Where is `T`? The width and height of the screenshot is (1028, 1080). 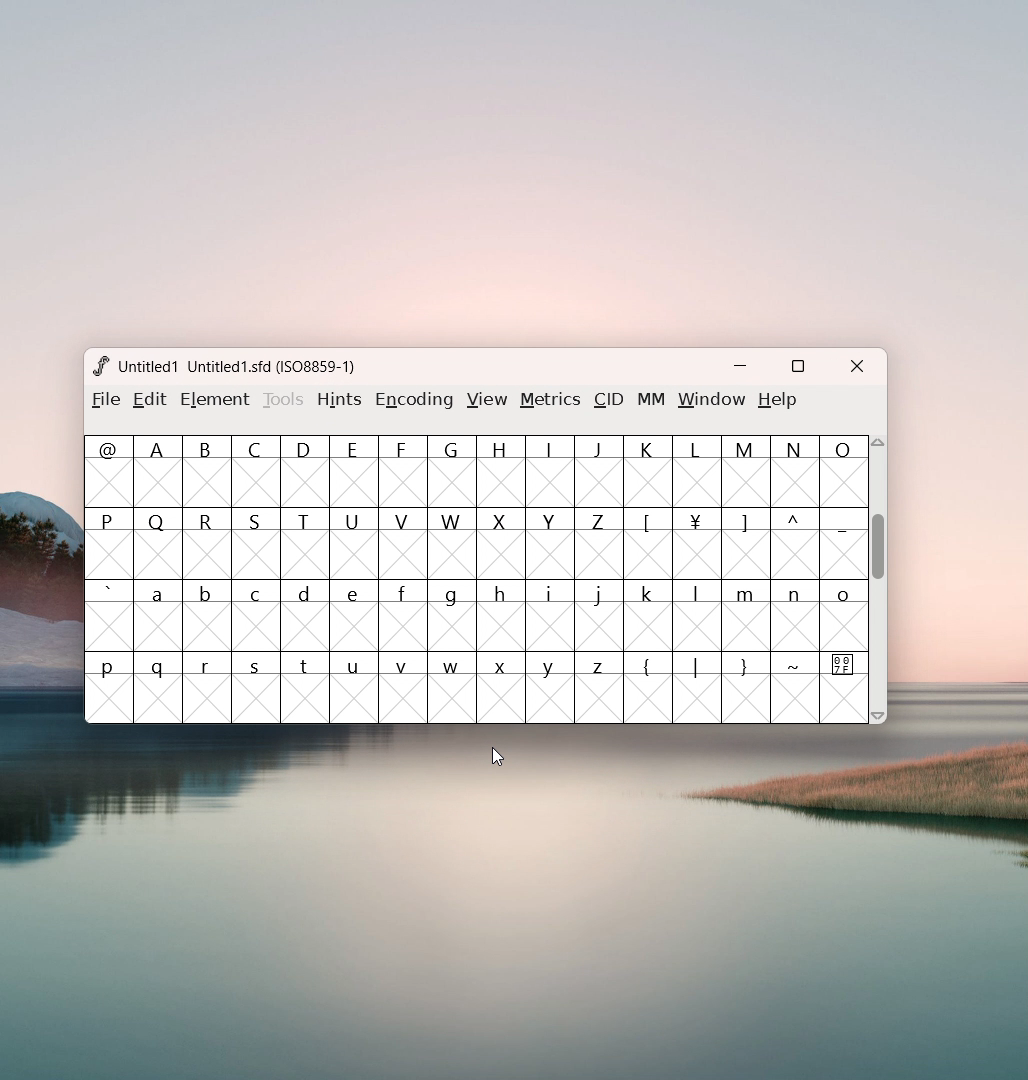
T is located at coordinates (307, 544).